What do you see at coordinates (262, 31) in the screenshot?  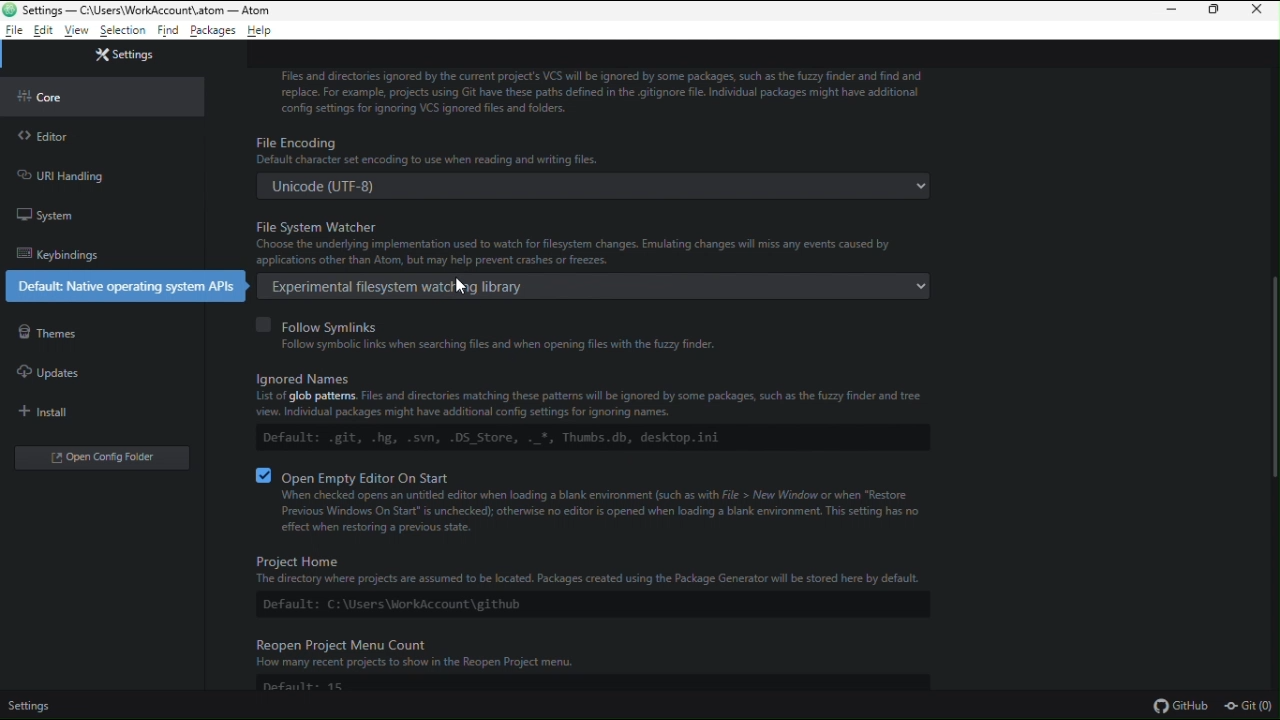 I see `help` at bounding box center [262, 31].